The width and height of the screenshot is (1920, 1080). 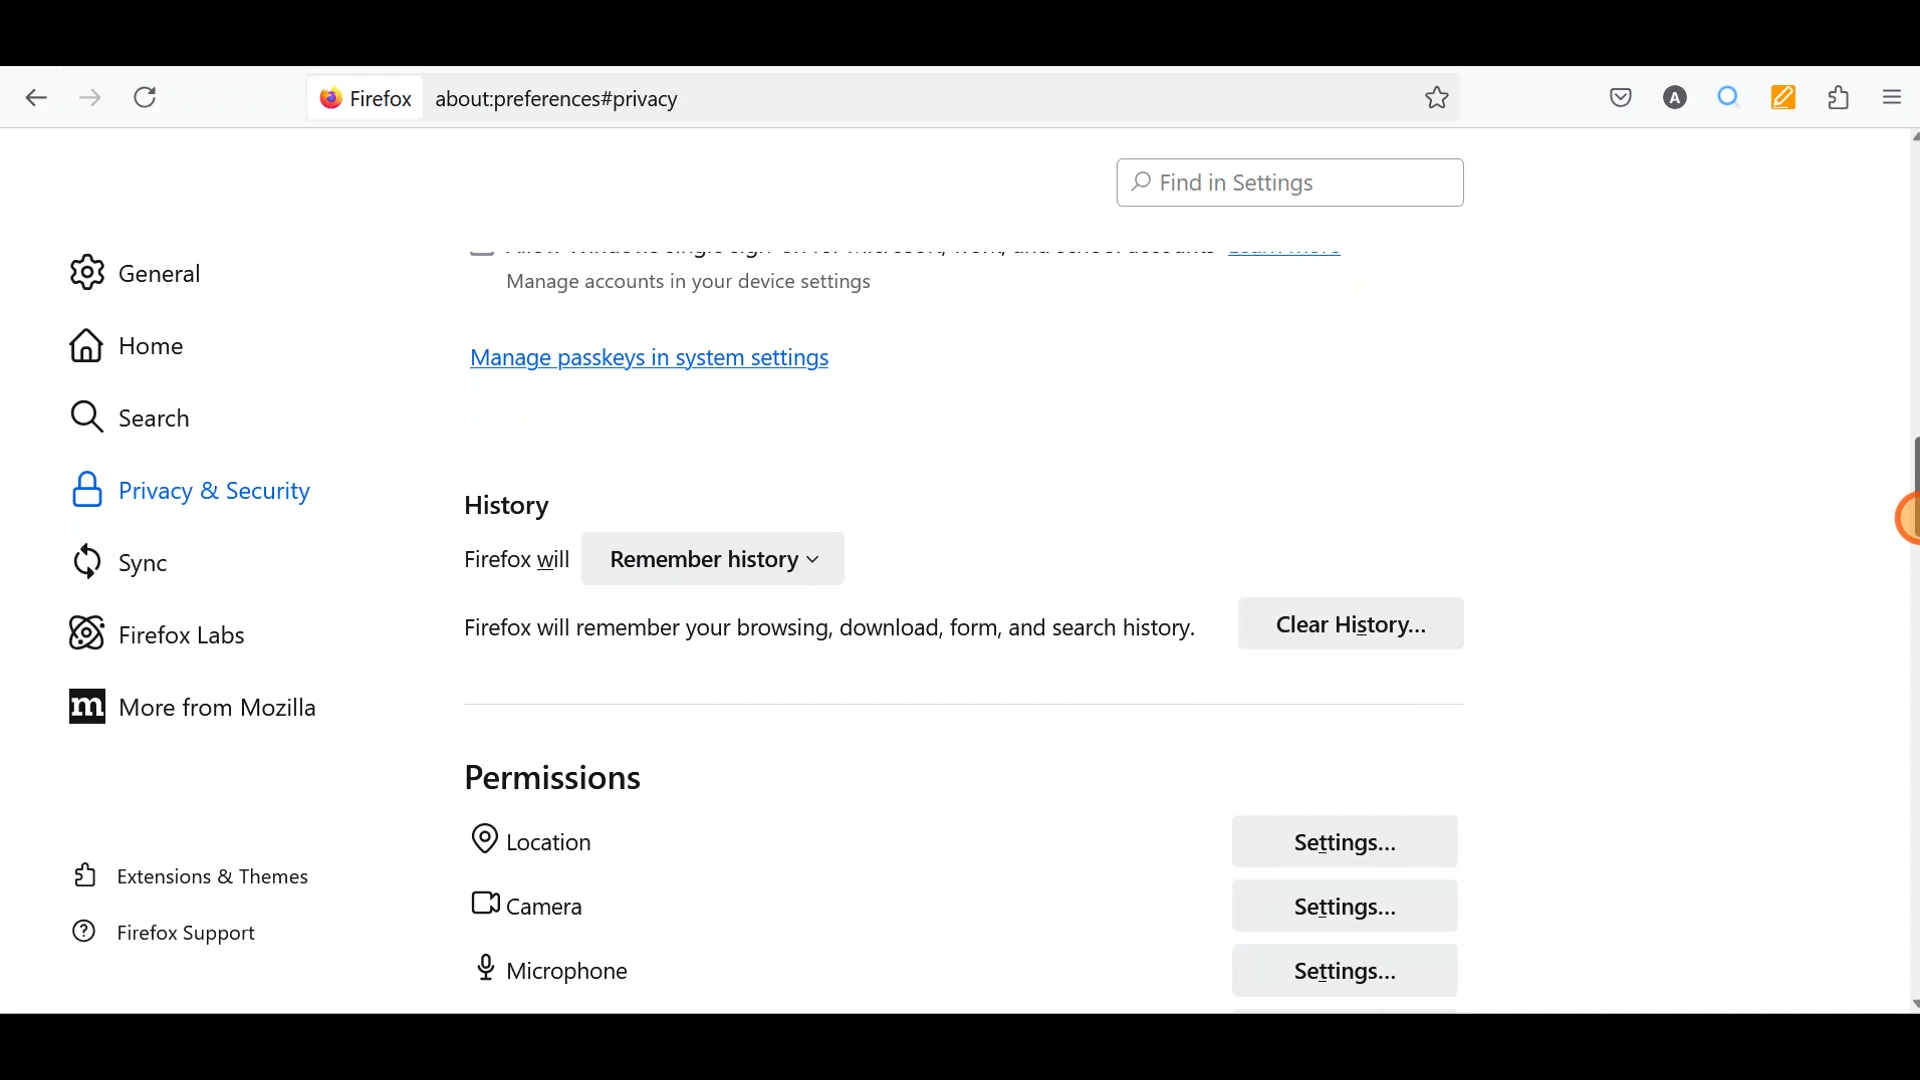 What do you see at coordinates (1612, 96) in the screenshot?
I see `Save to pocket` at bounding box center [1612, 96].